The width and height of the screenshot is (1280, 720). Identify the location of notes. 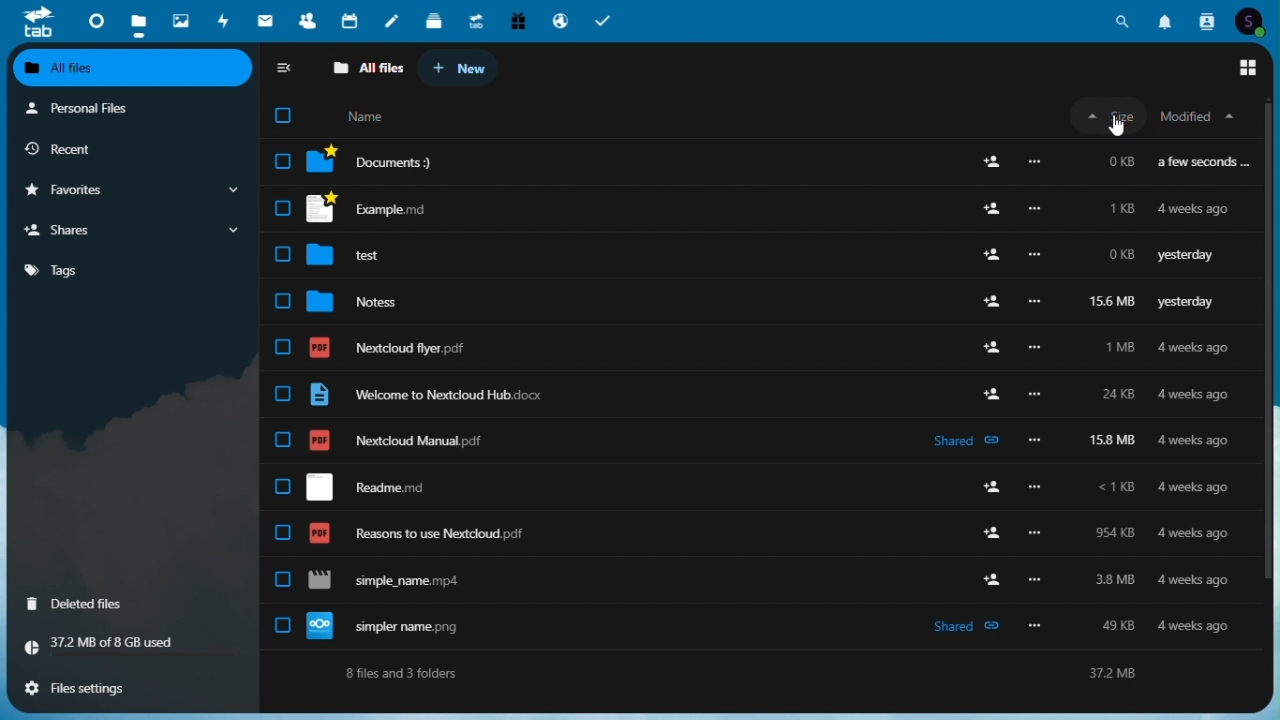
(391, 20).